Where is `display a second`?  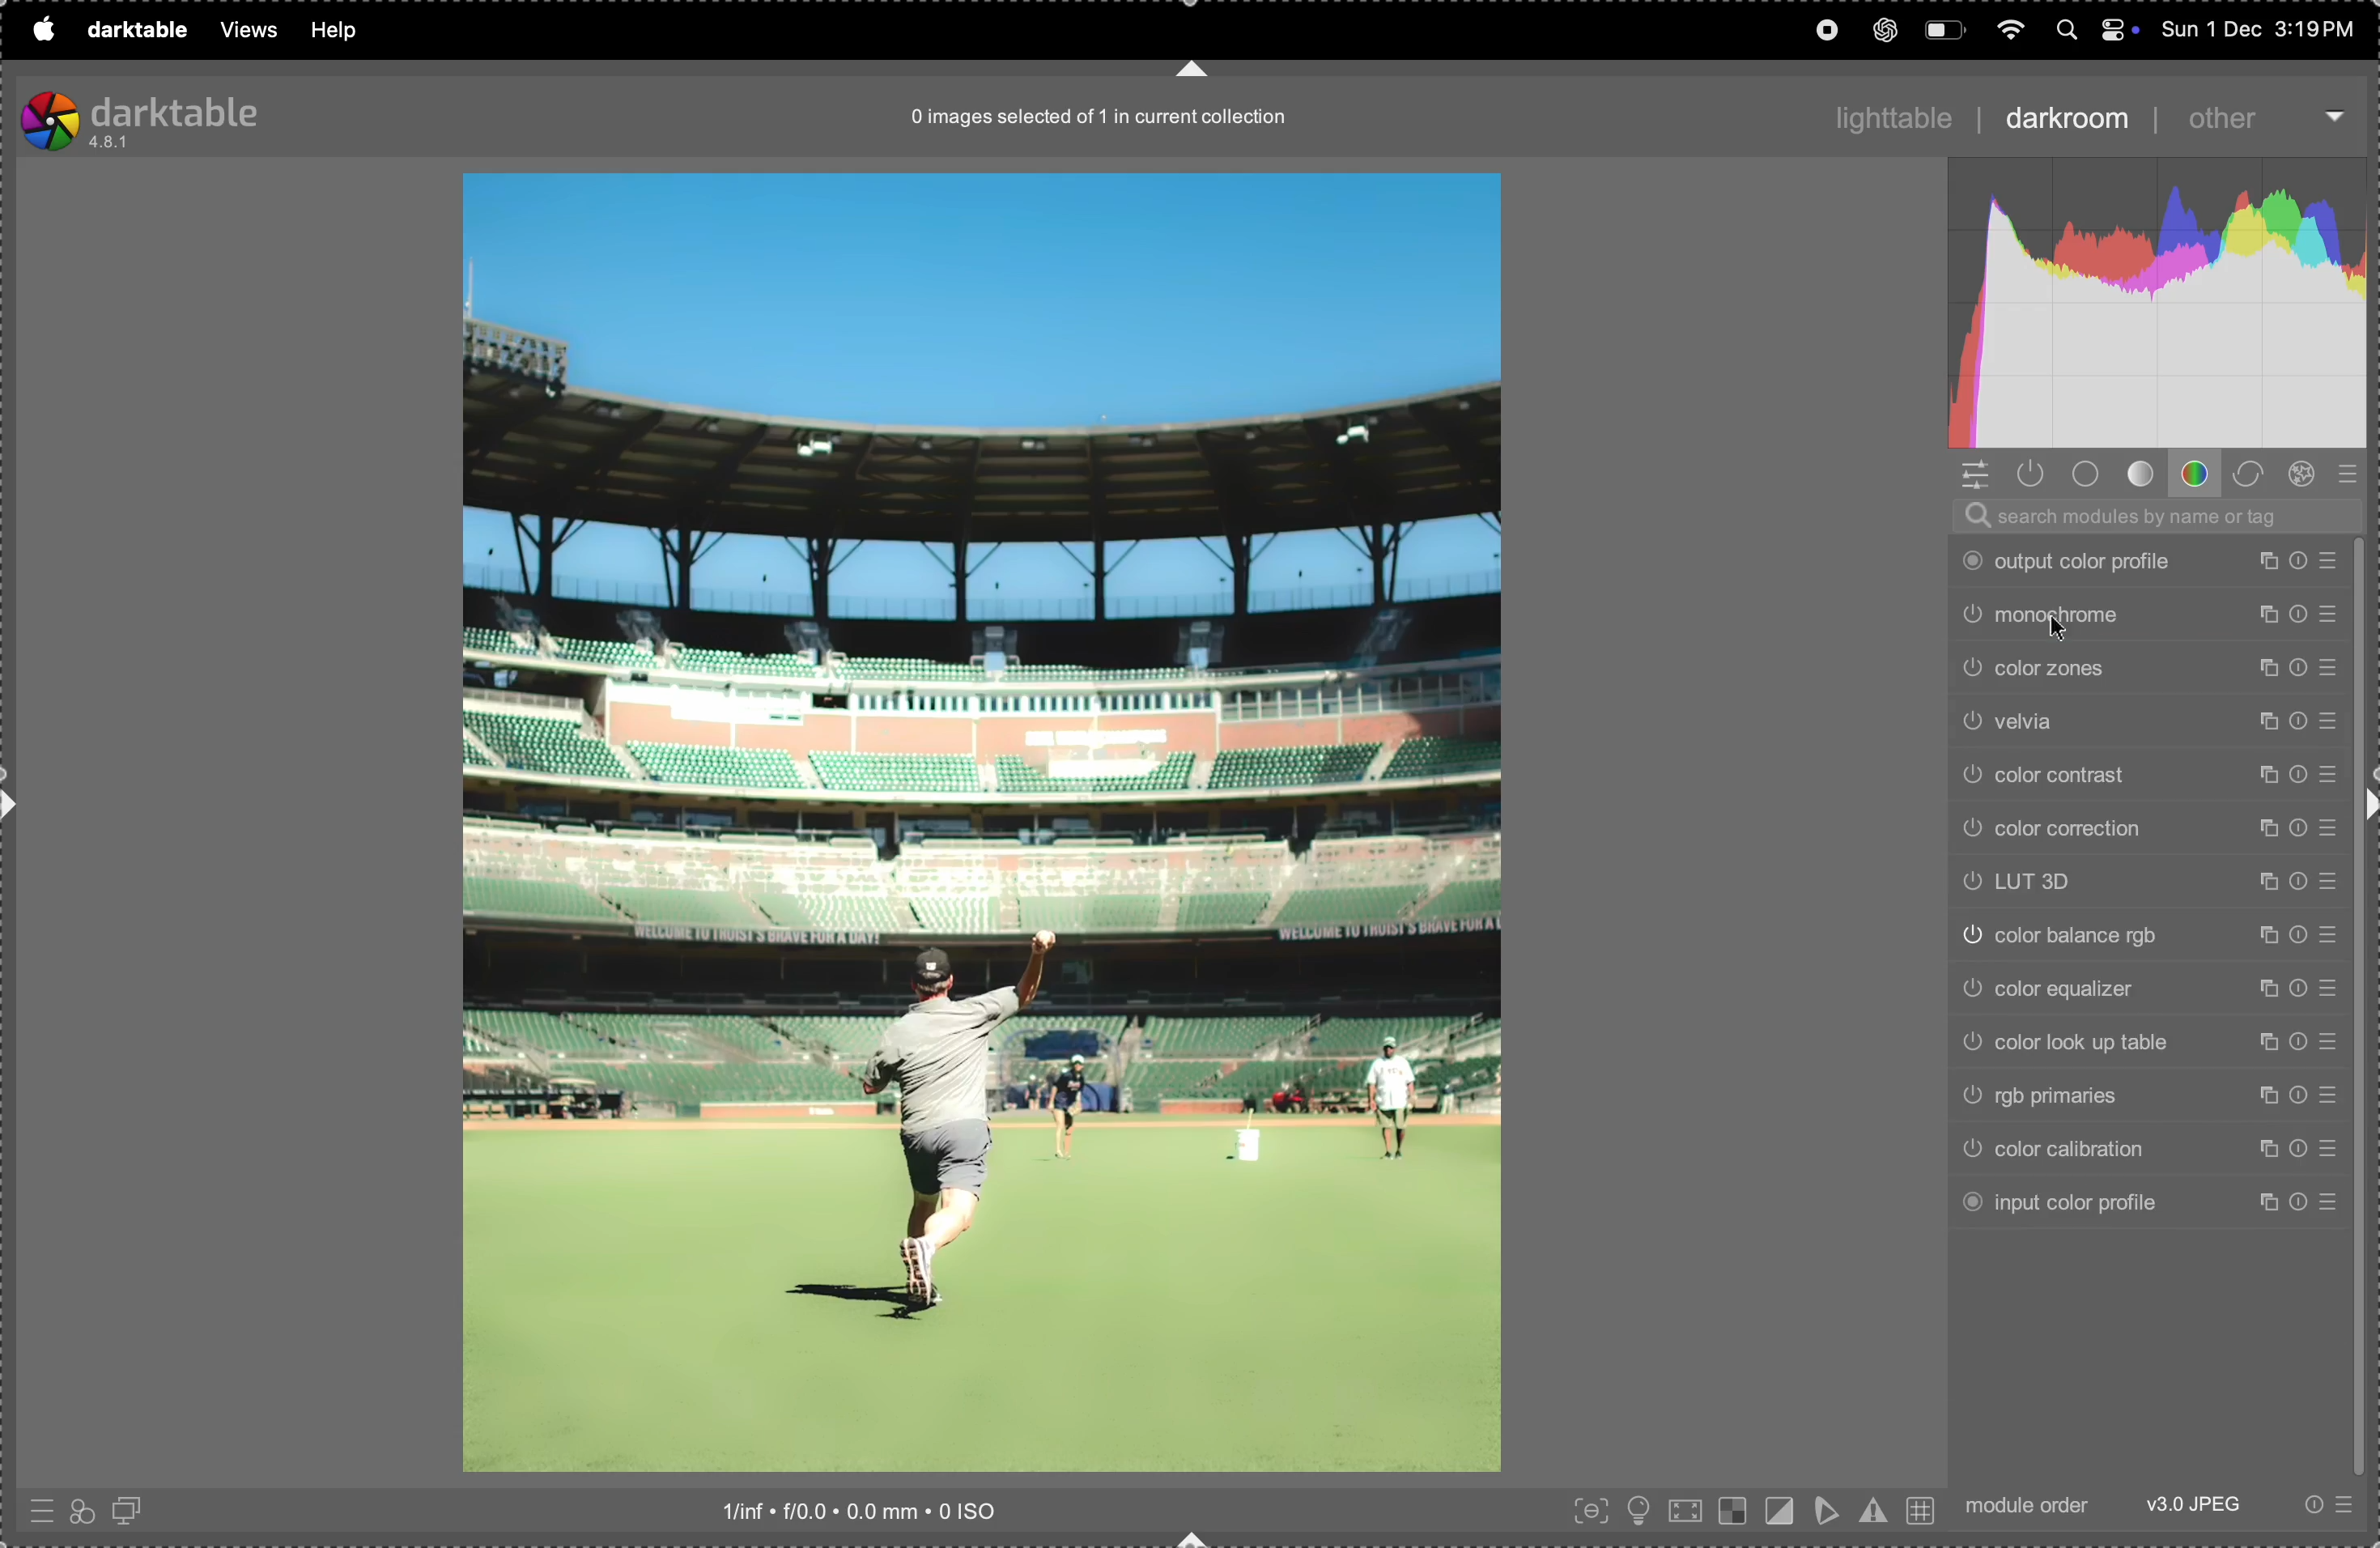
display a second is located at coordinates (133, 1508).